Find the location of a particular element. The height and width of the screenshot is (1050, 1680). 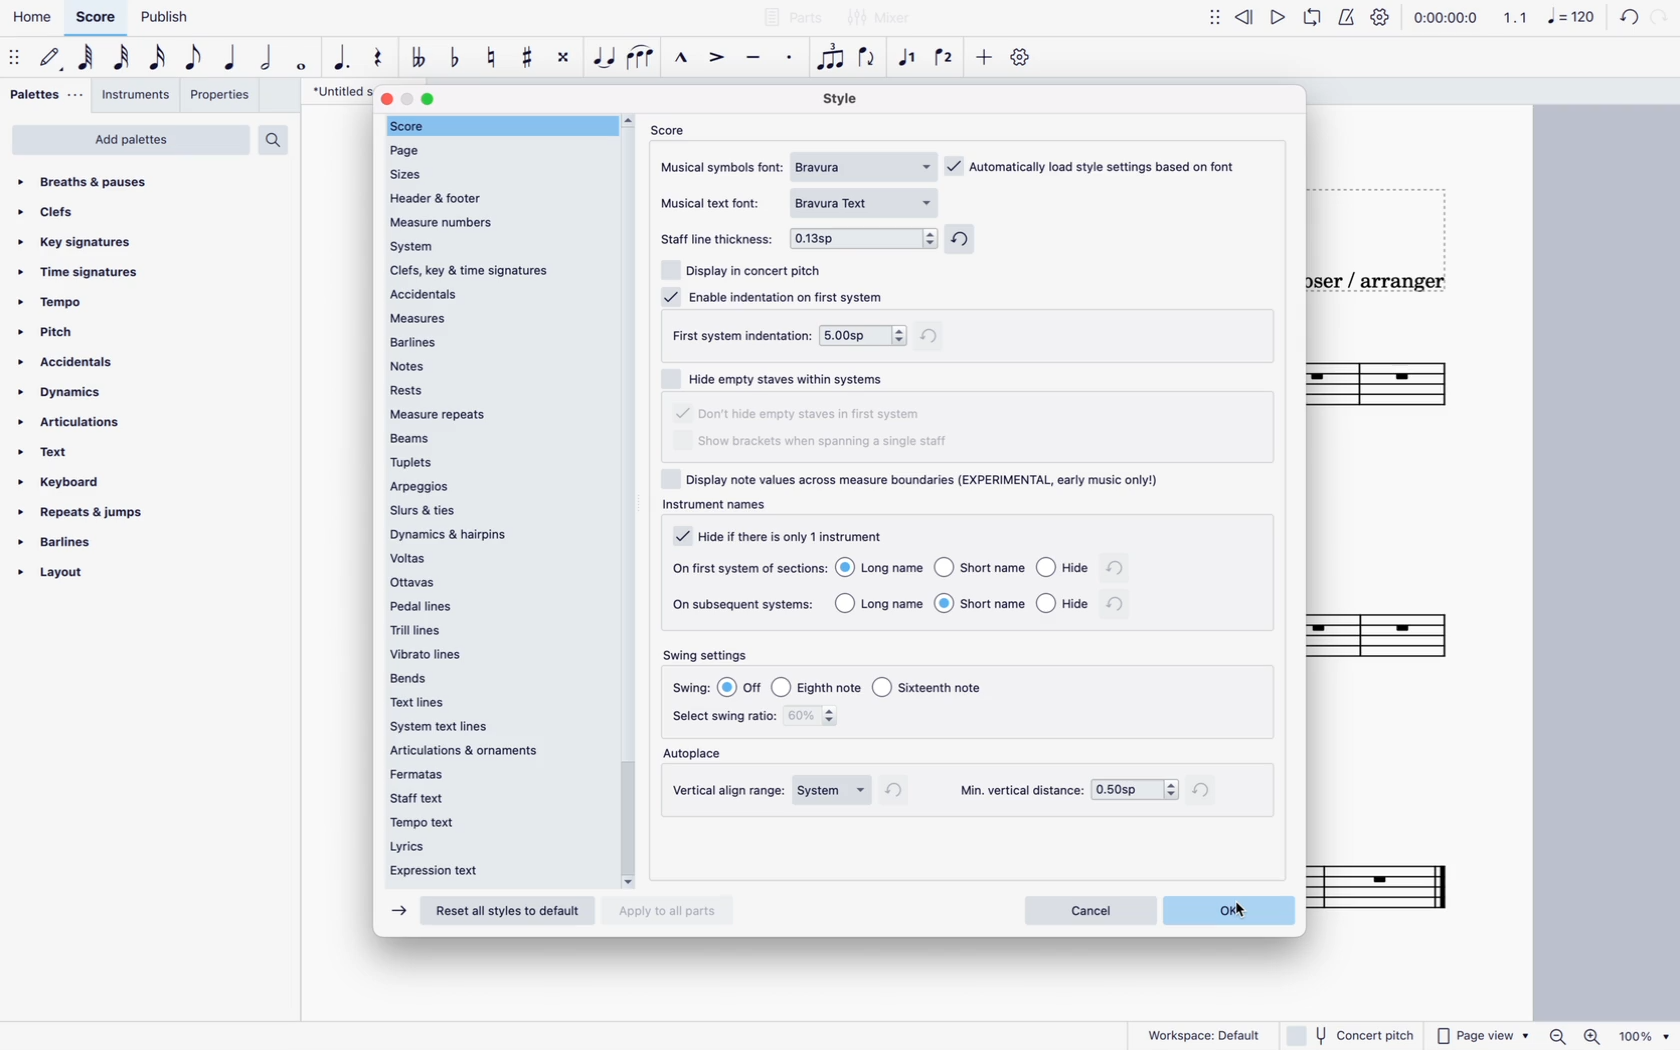

flip direction is located at coordinates (872, 61).